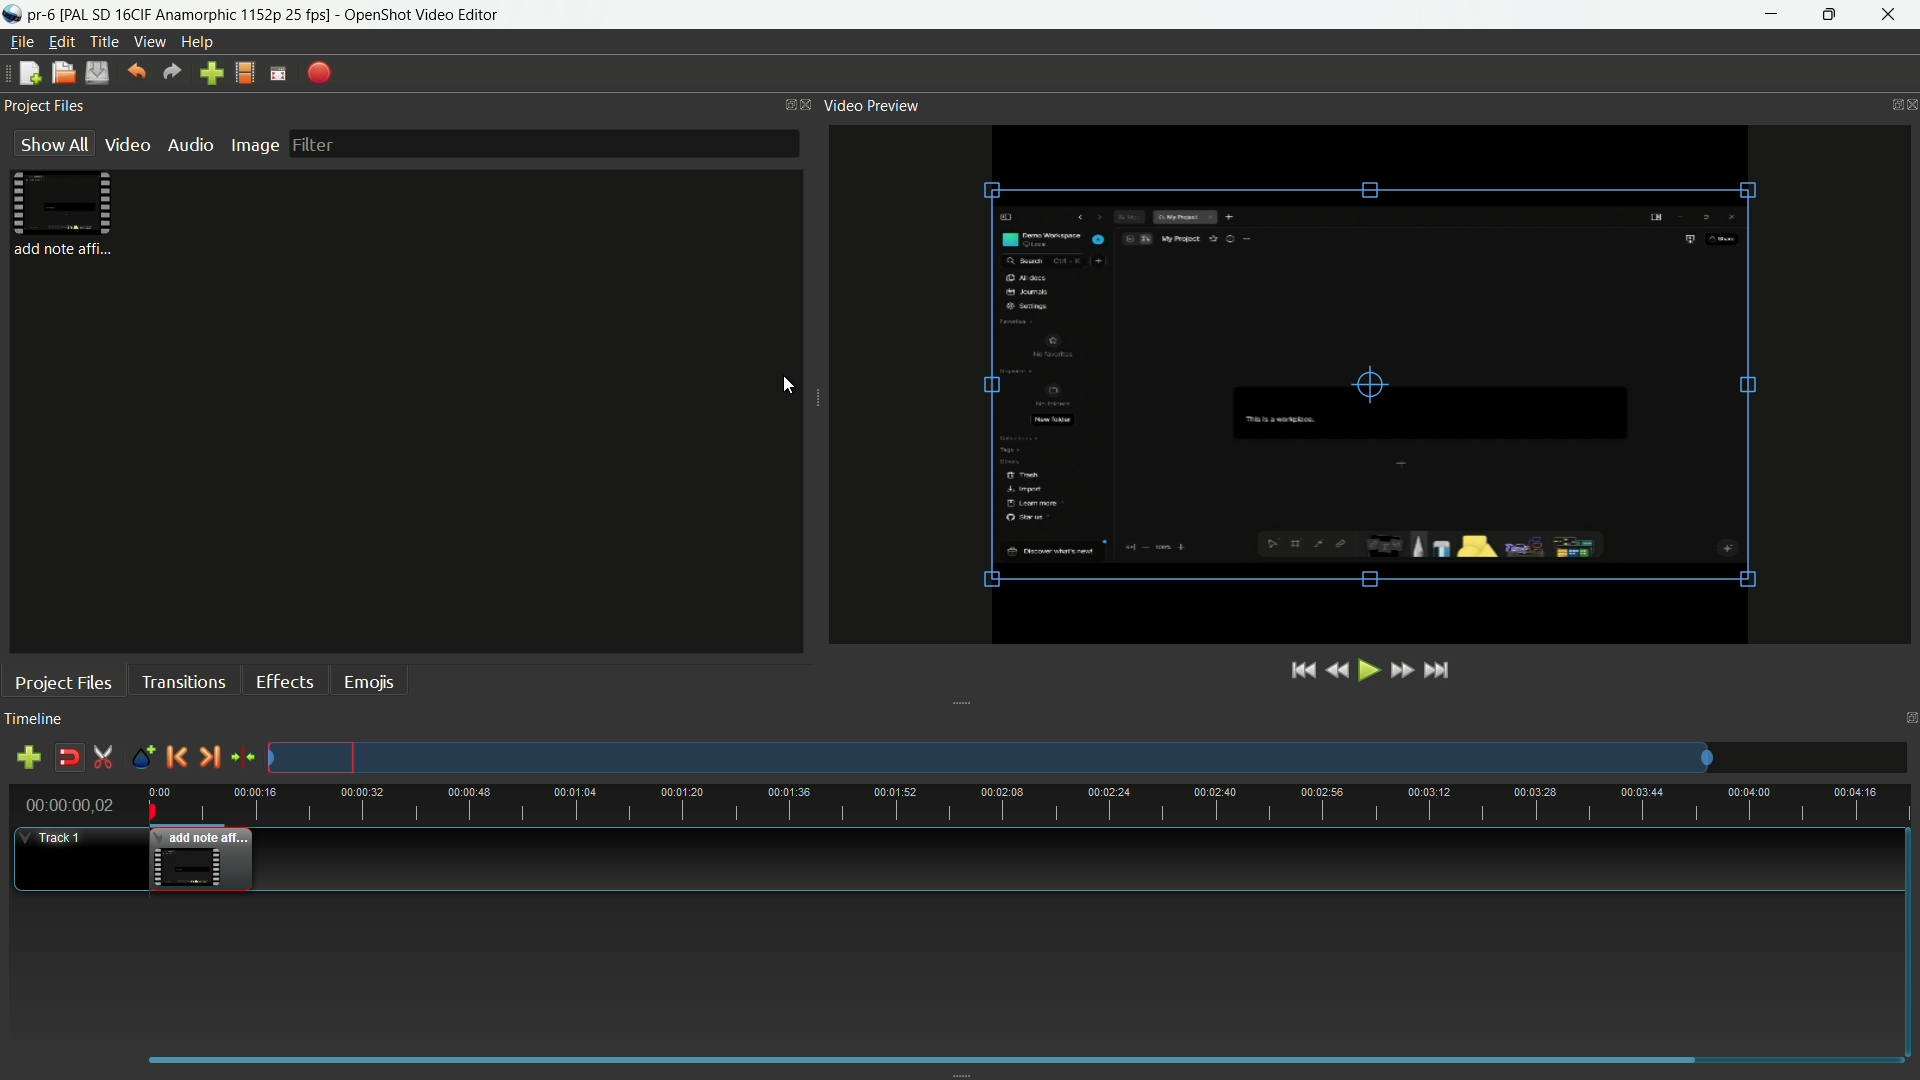  I want to click on title menu, so click(104, 41).